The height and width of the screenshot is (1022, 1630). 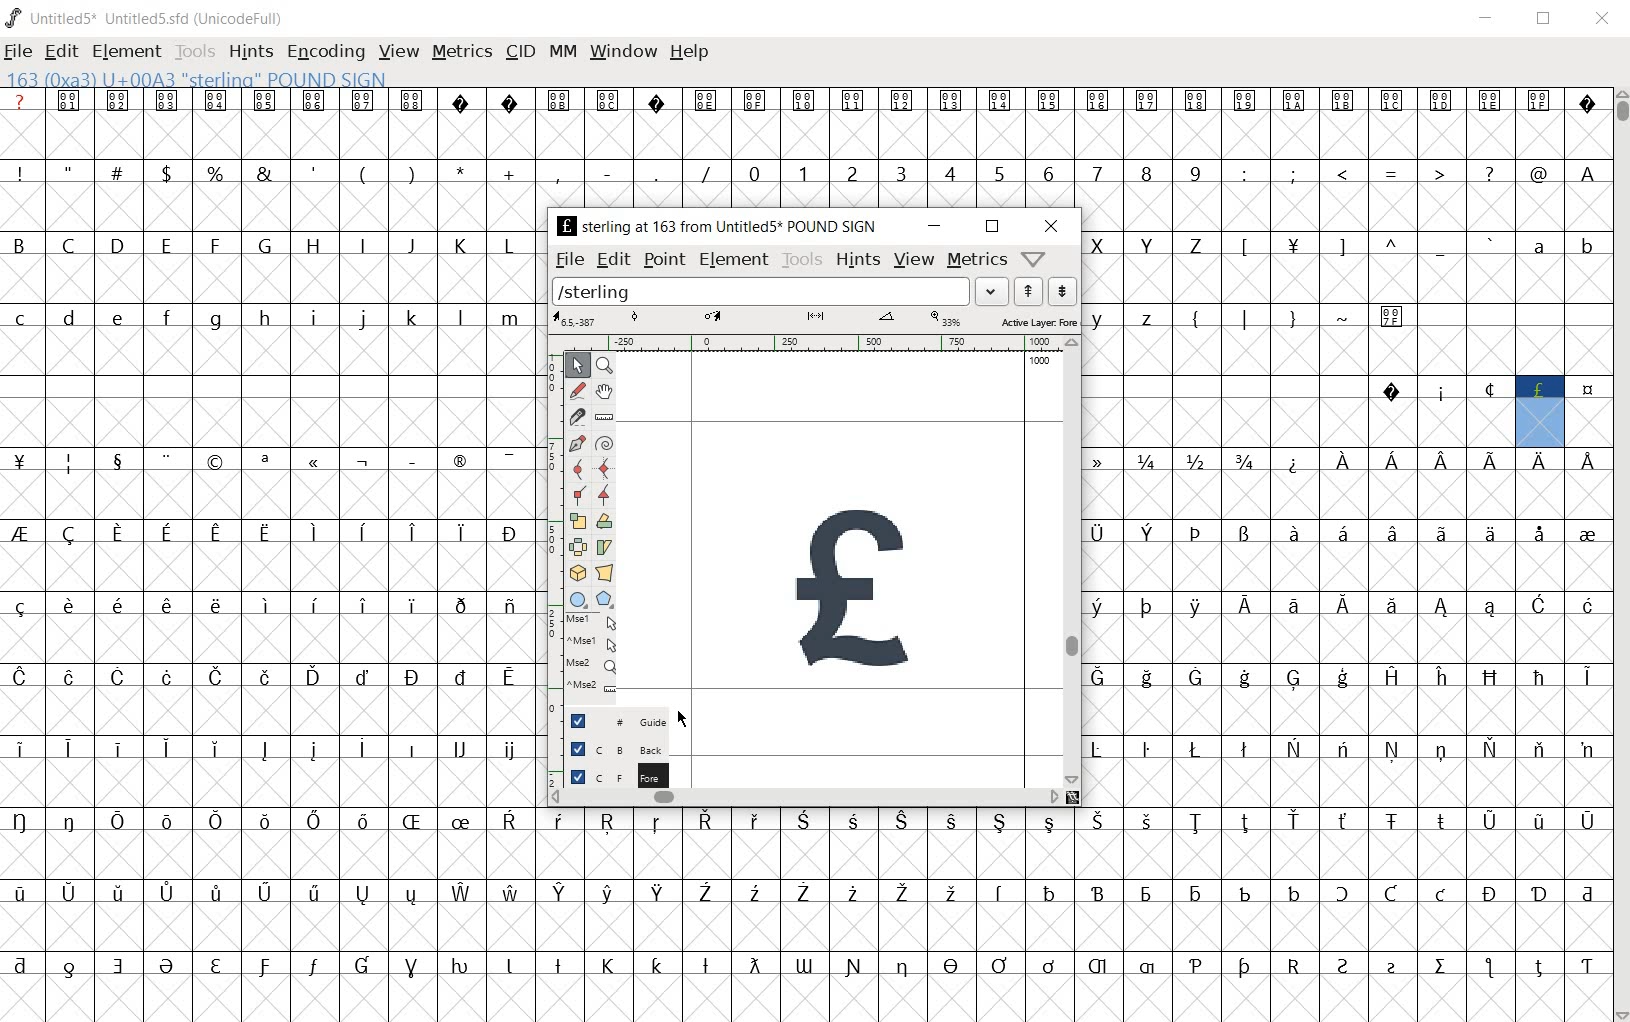 I want to click on Symbol, so click(x=1539, y=678).